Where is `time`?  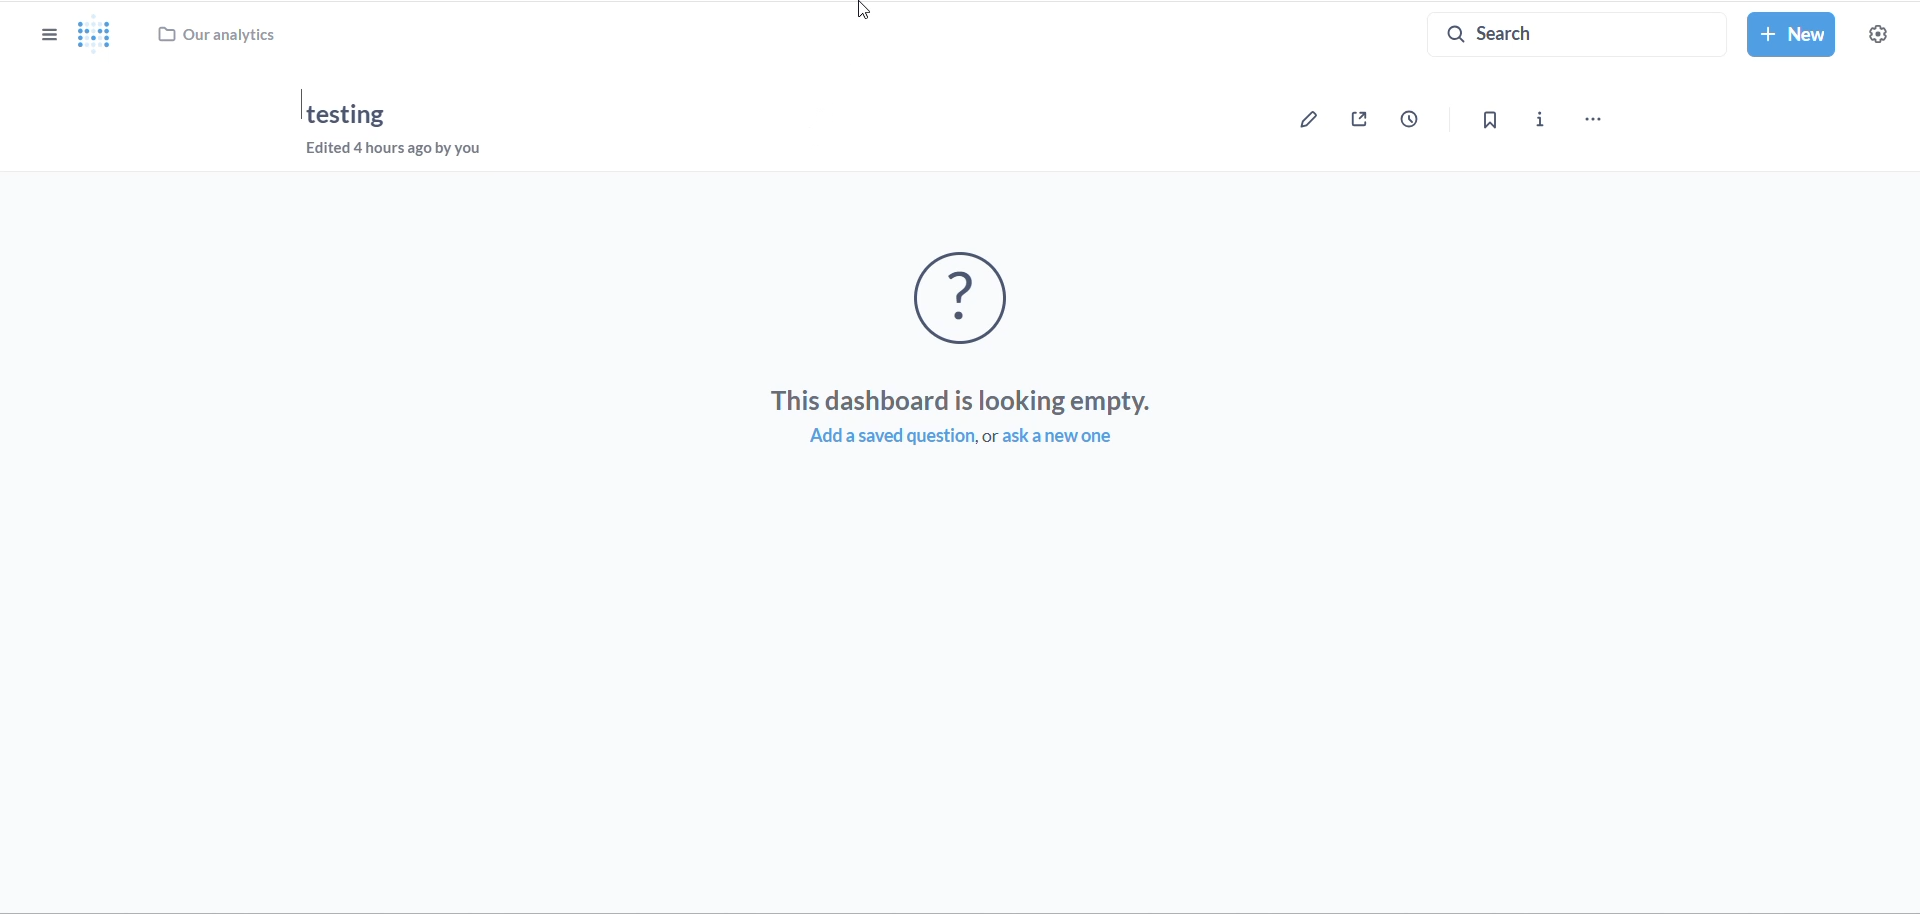
time is located at coordinates (1408, 120).